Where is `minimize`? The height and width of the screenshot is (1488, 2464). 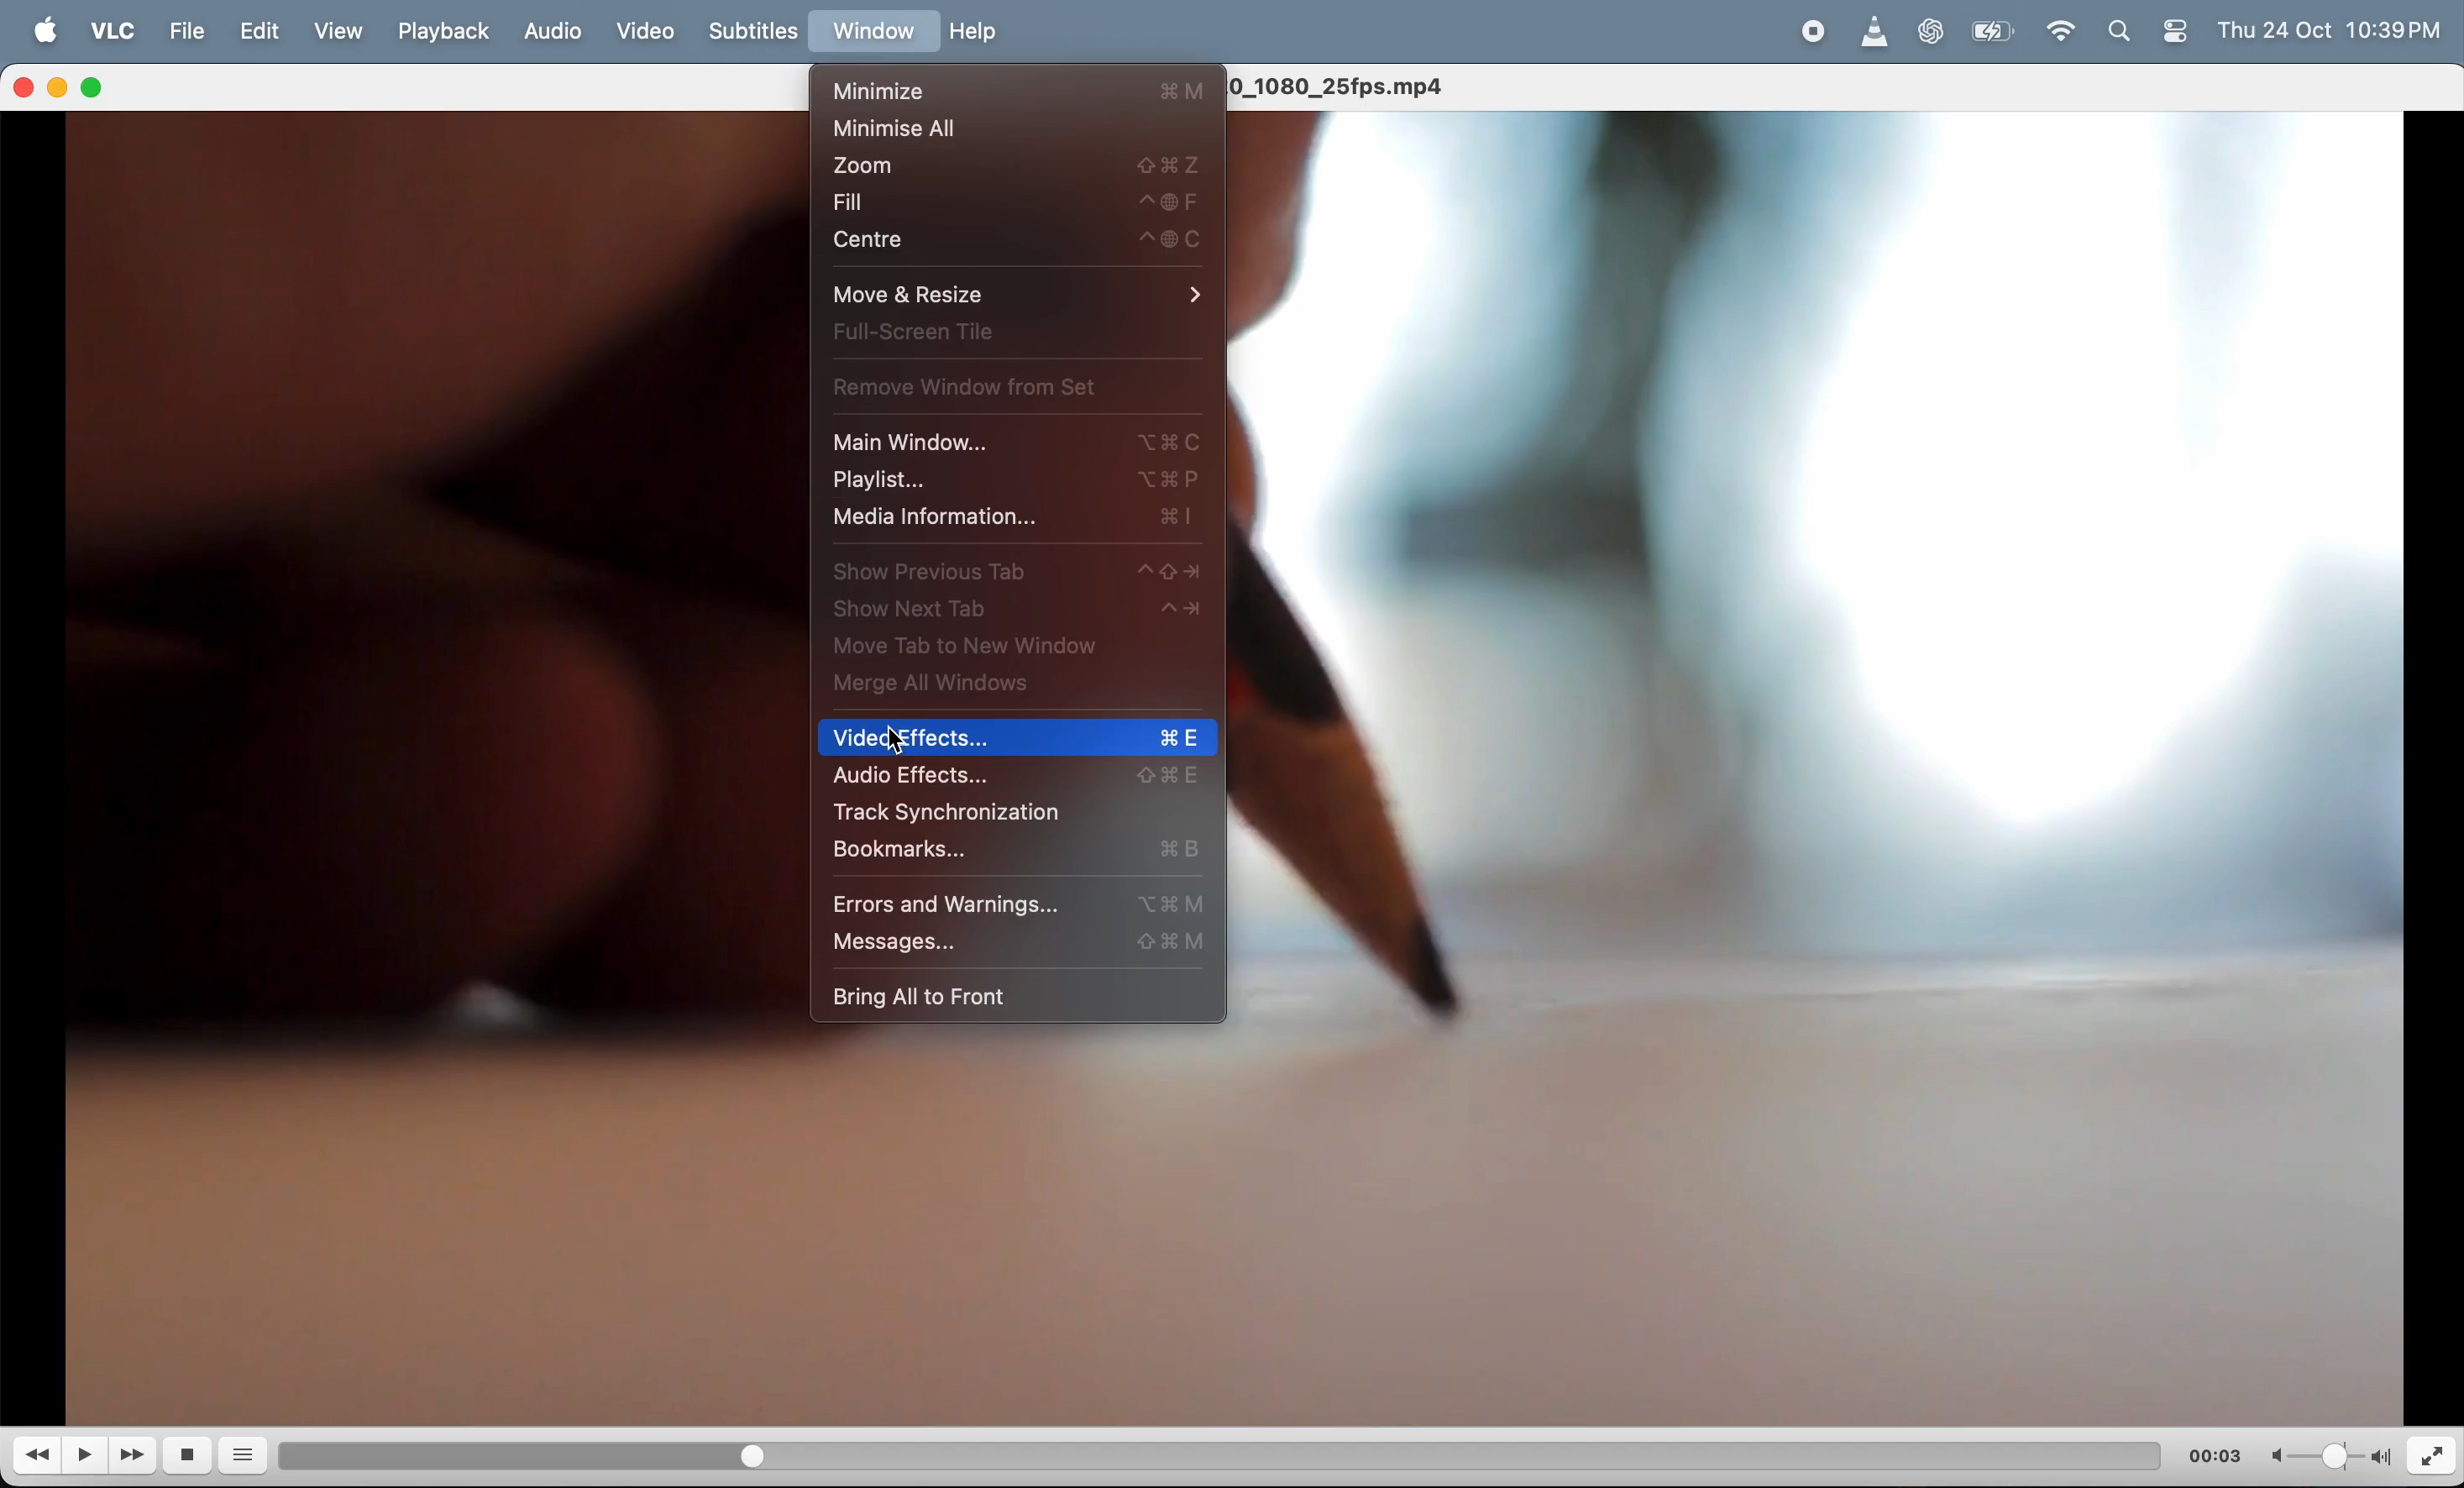
minimize is located at coordinates (1022, 90).